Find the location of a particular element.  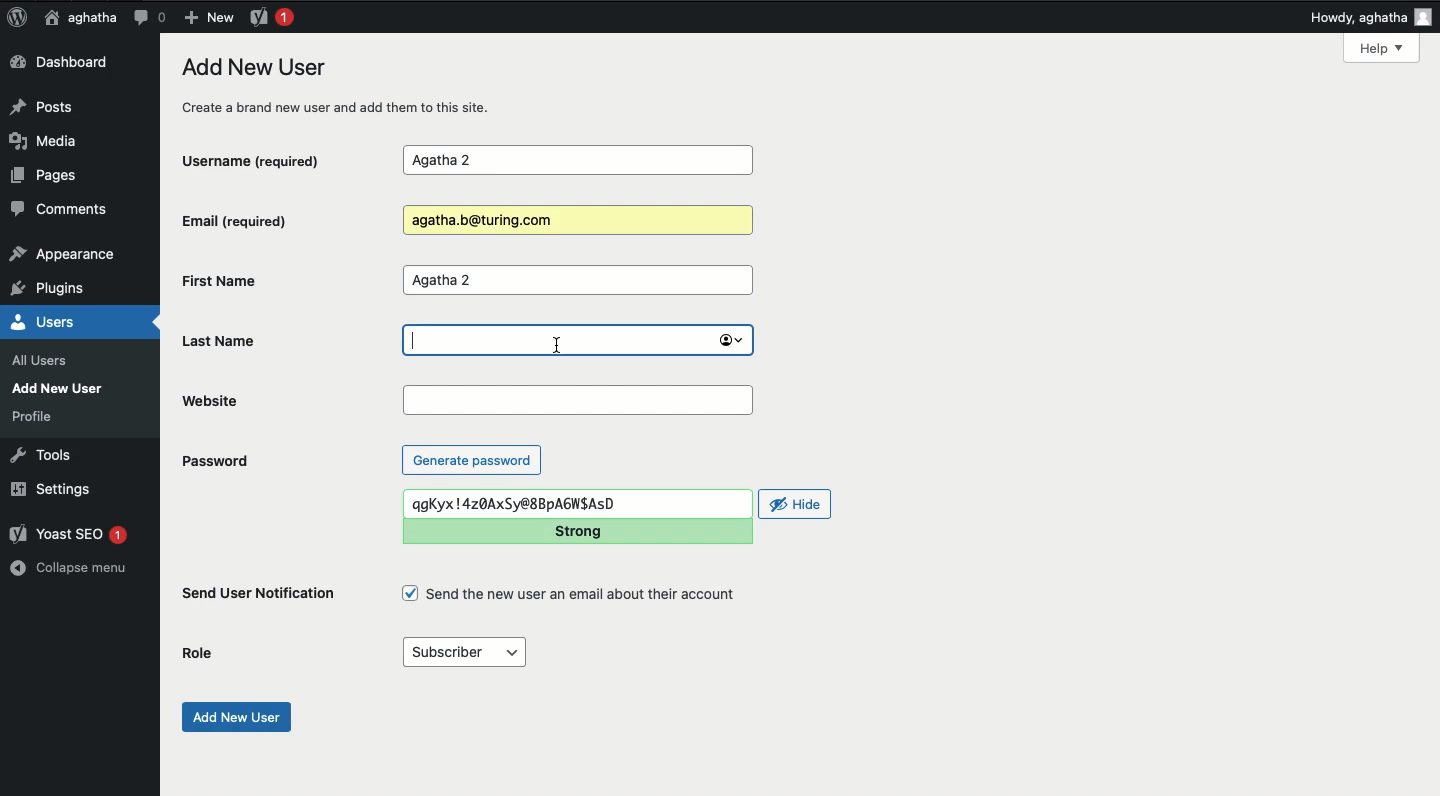

plugins is located at coordinates (58, 289).